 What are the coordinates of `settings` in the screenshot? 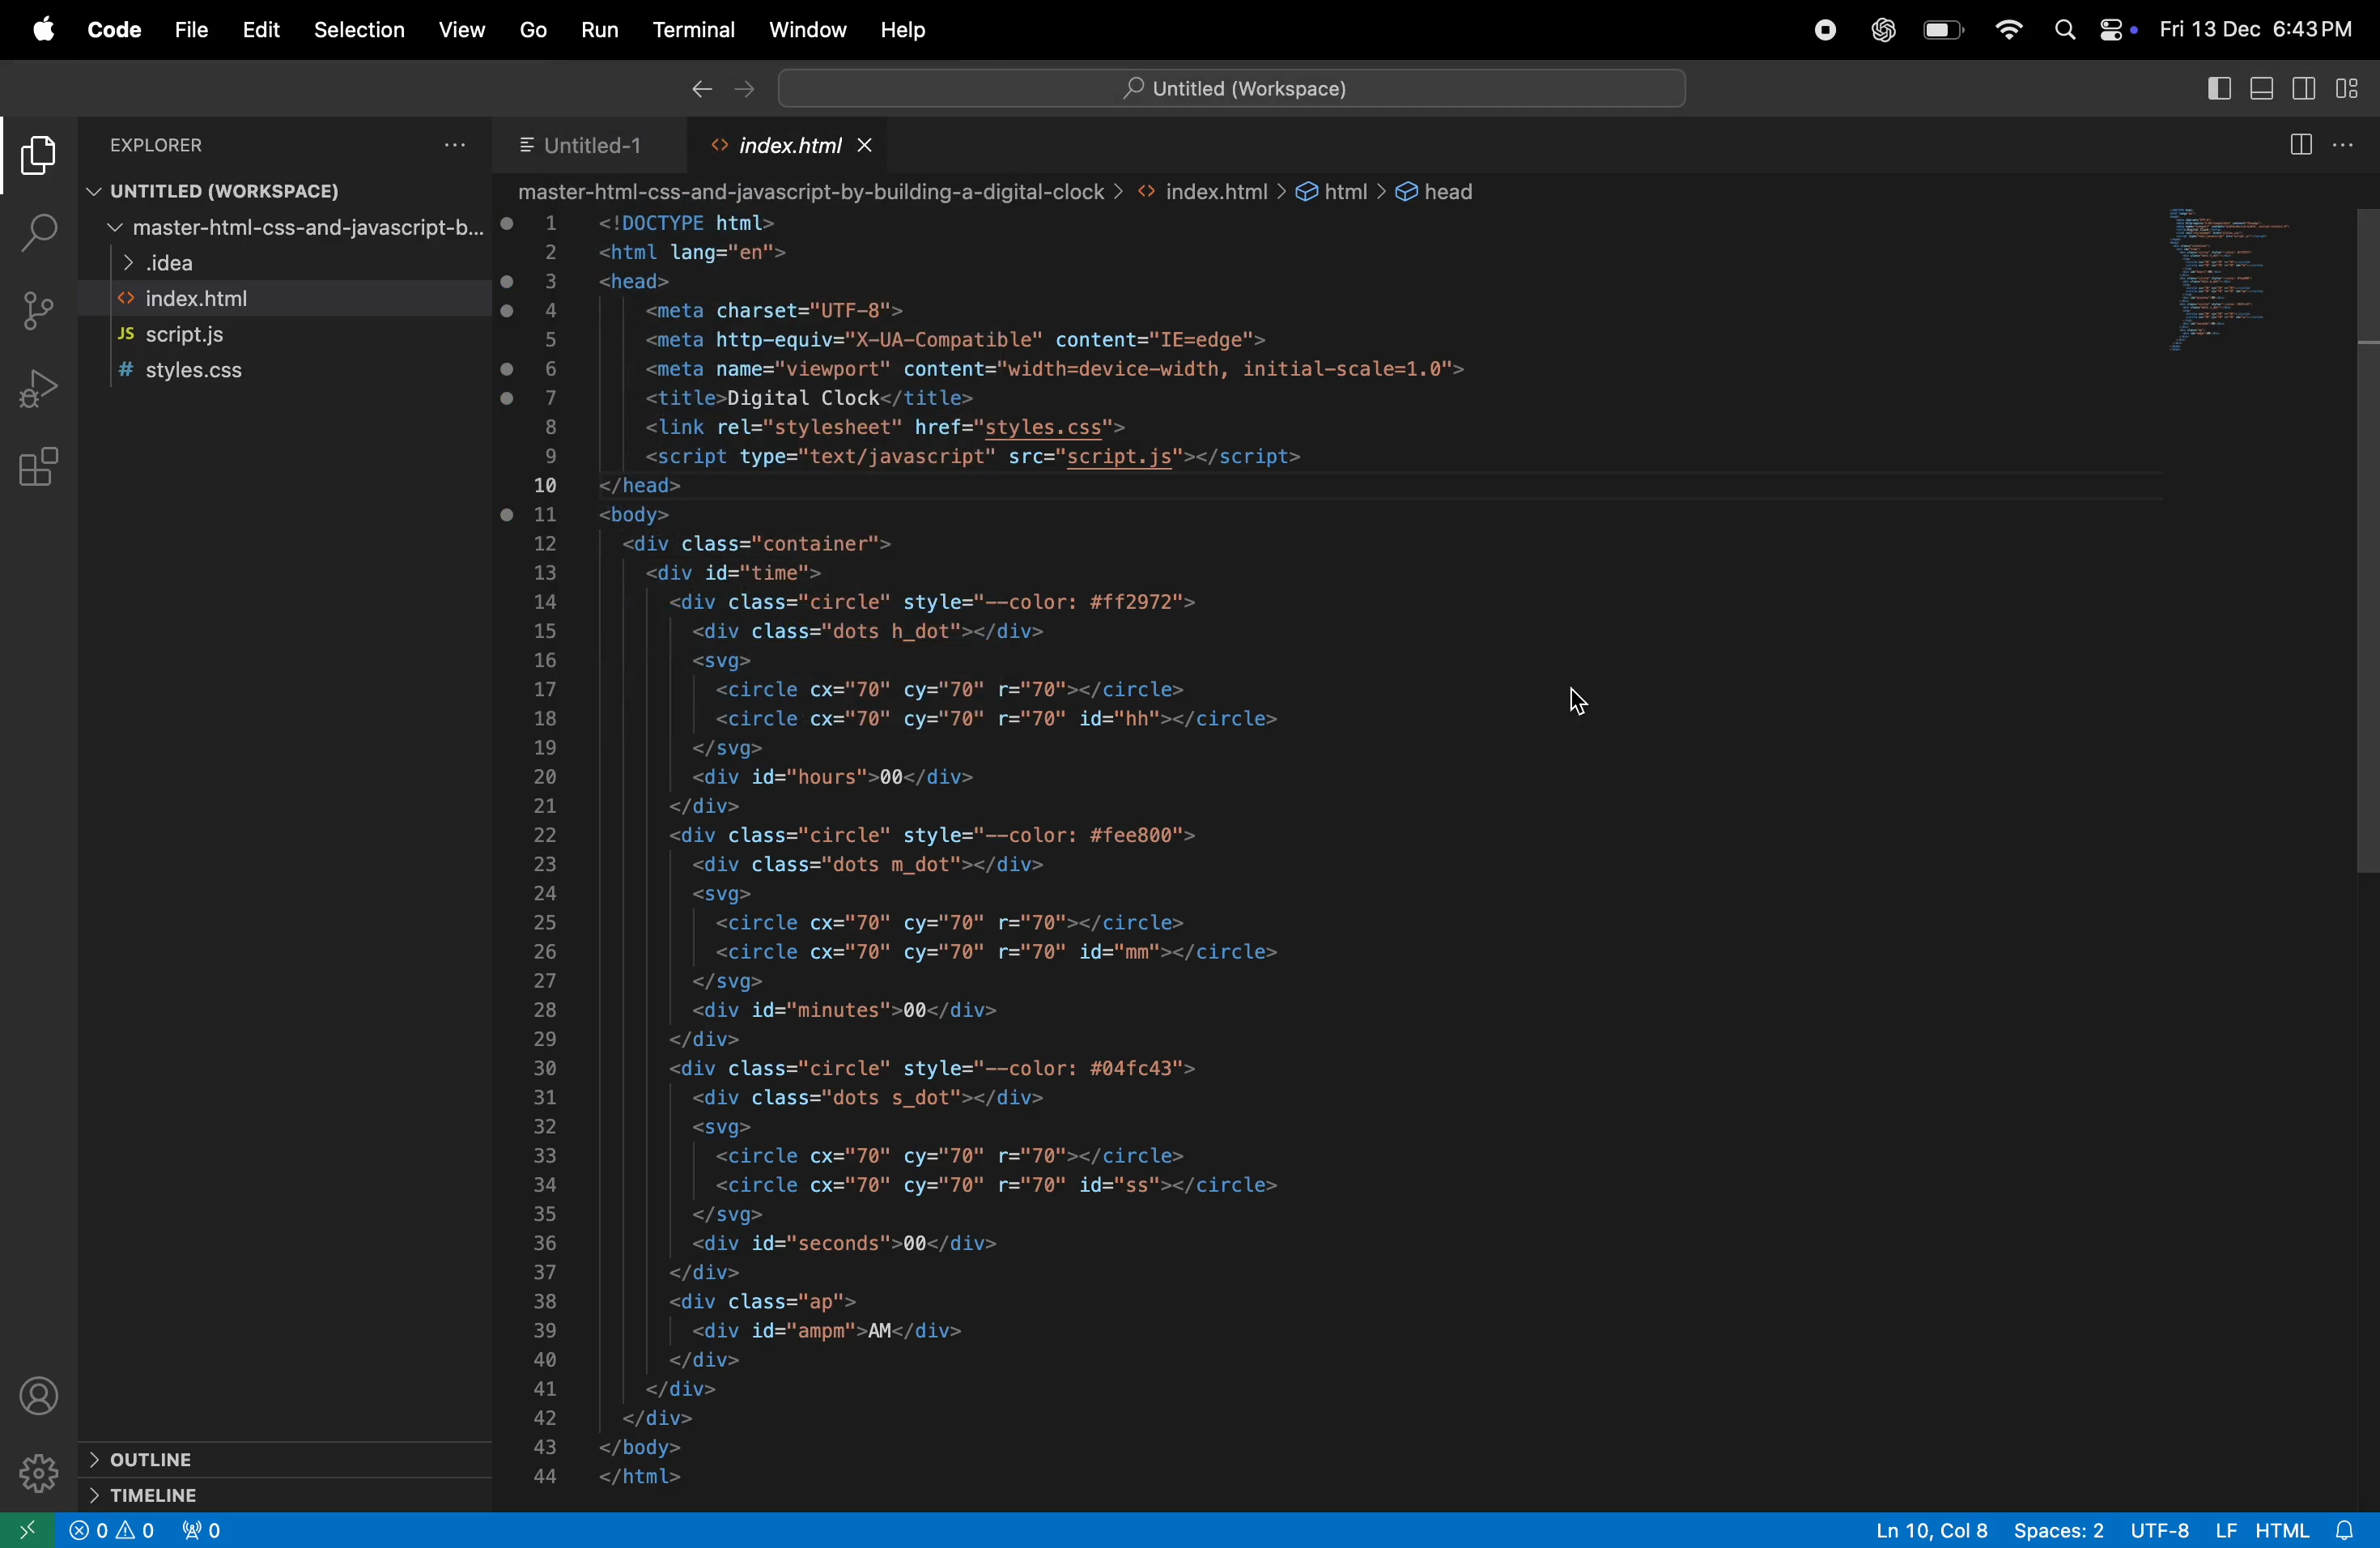 It's located at (36, 1473).